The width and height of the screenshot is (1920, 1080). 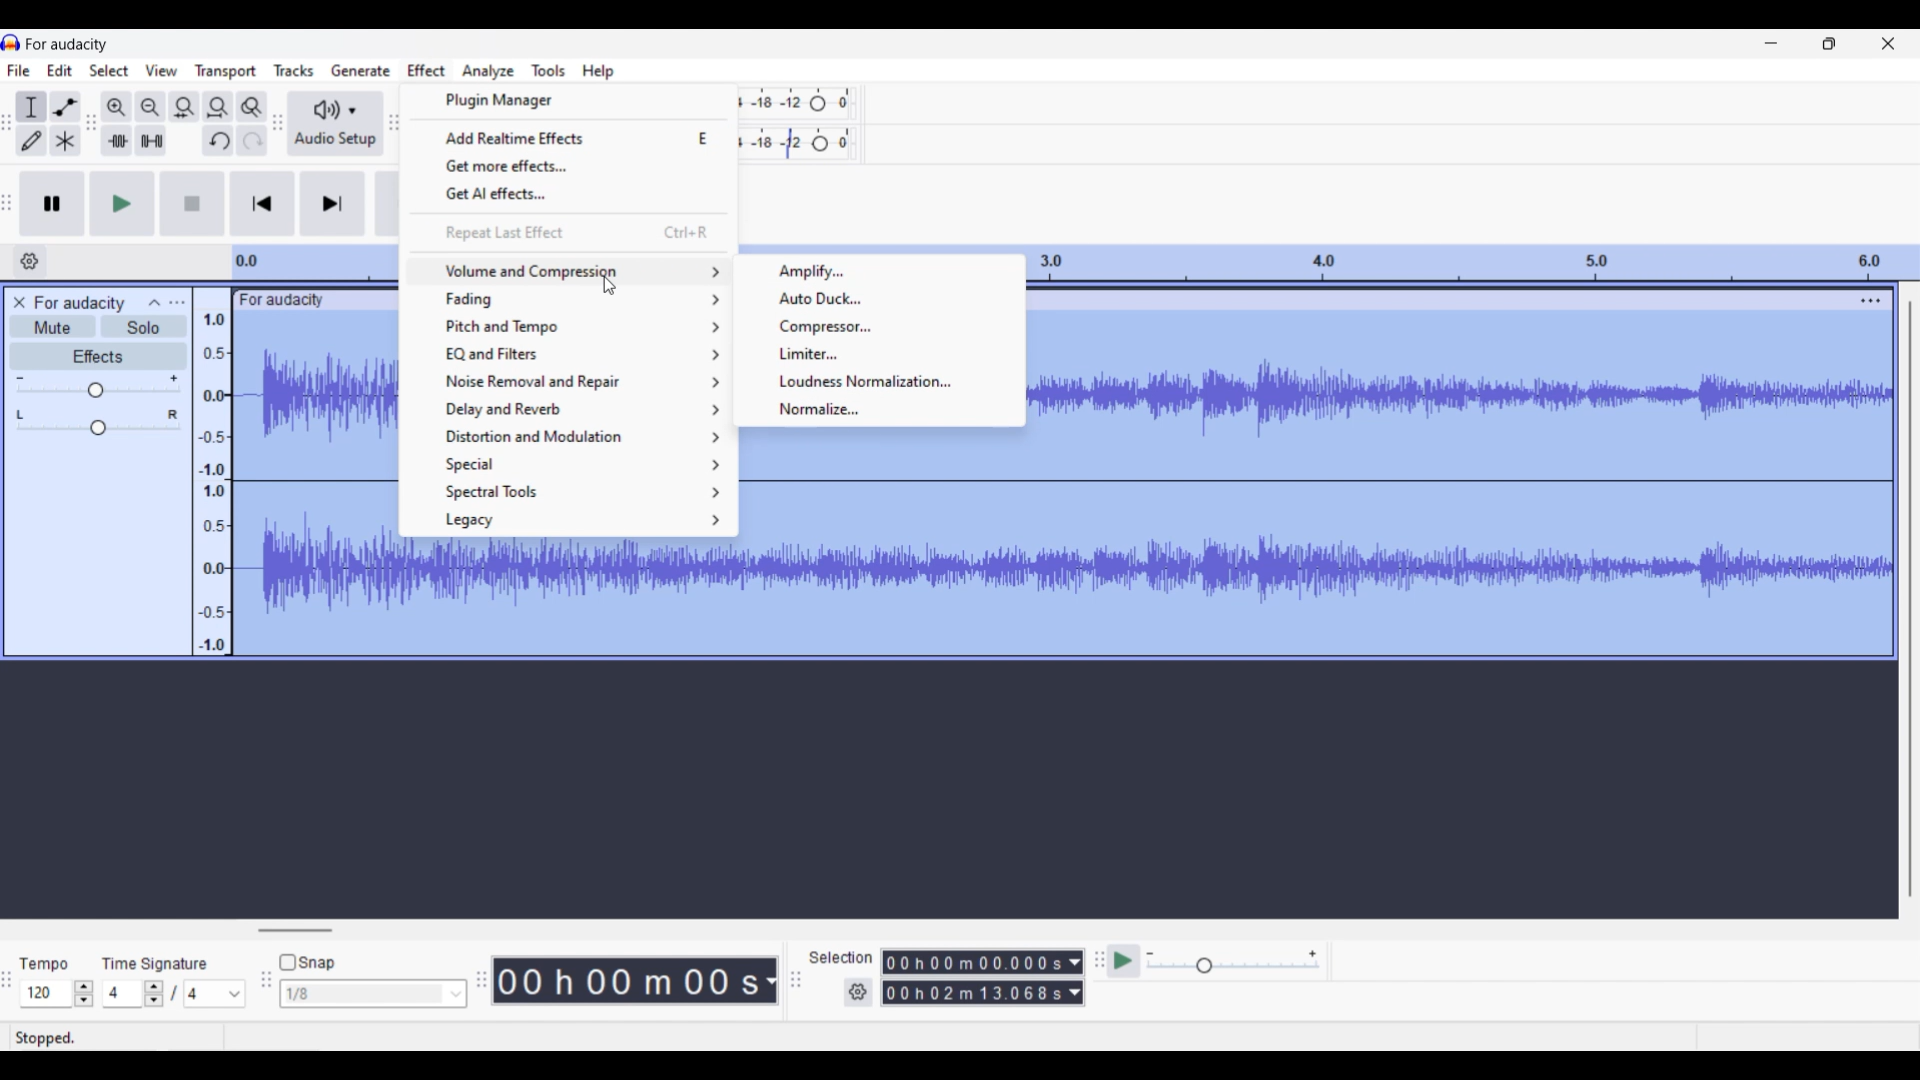 What do you see at coordinates (568, 521) in the screenshot?
I see `Legacy` at bounding box center [568, 521].